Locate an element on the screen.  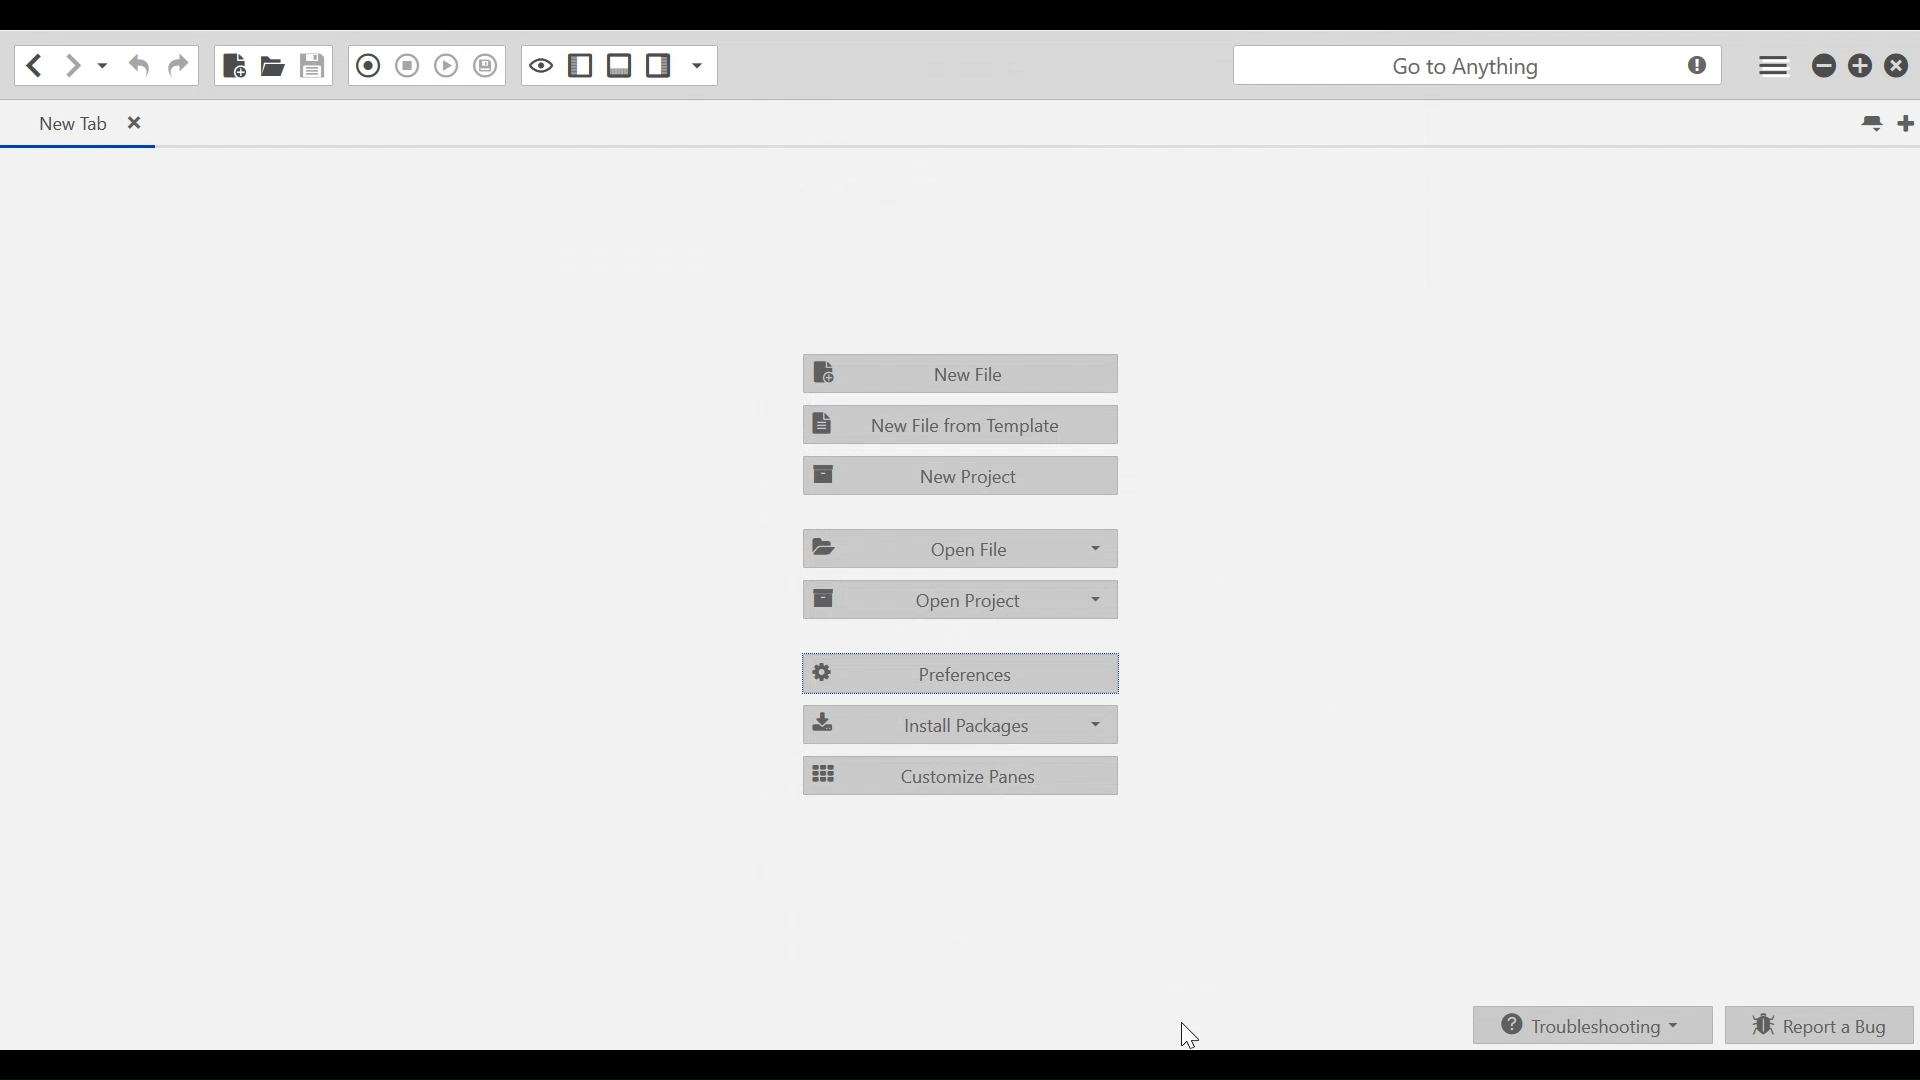
Show/Hide left Pane is located at coordinates (580, 66).